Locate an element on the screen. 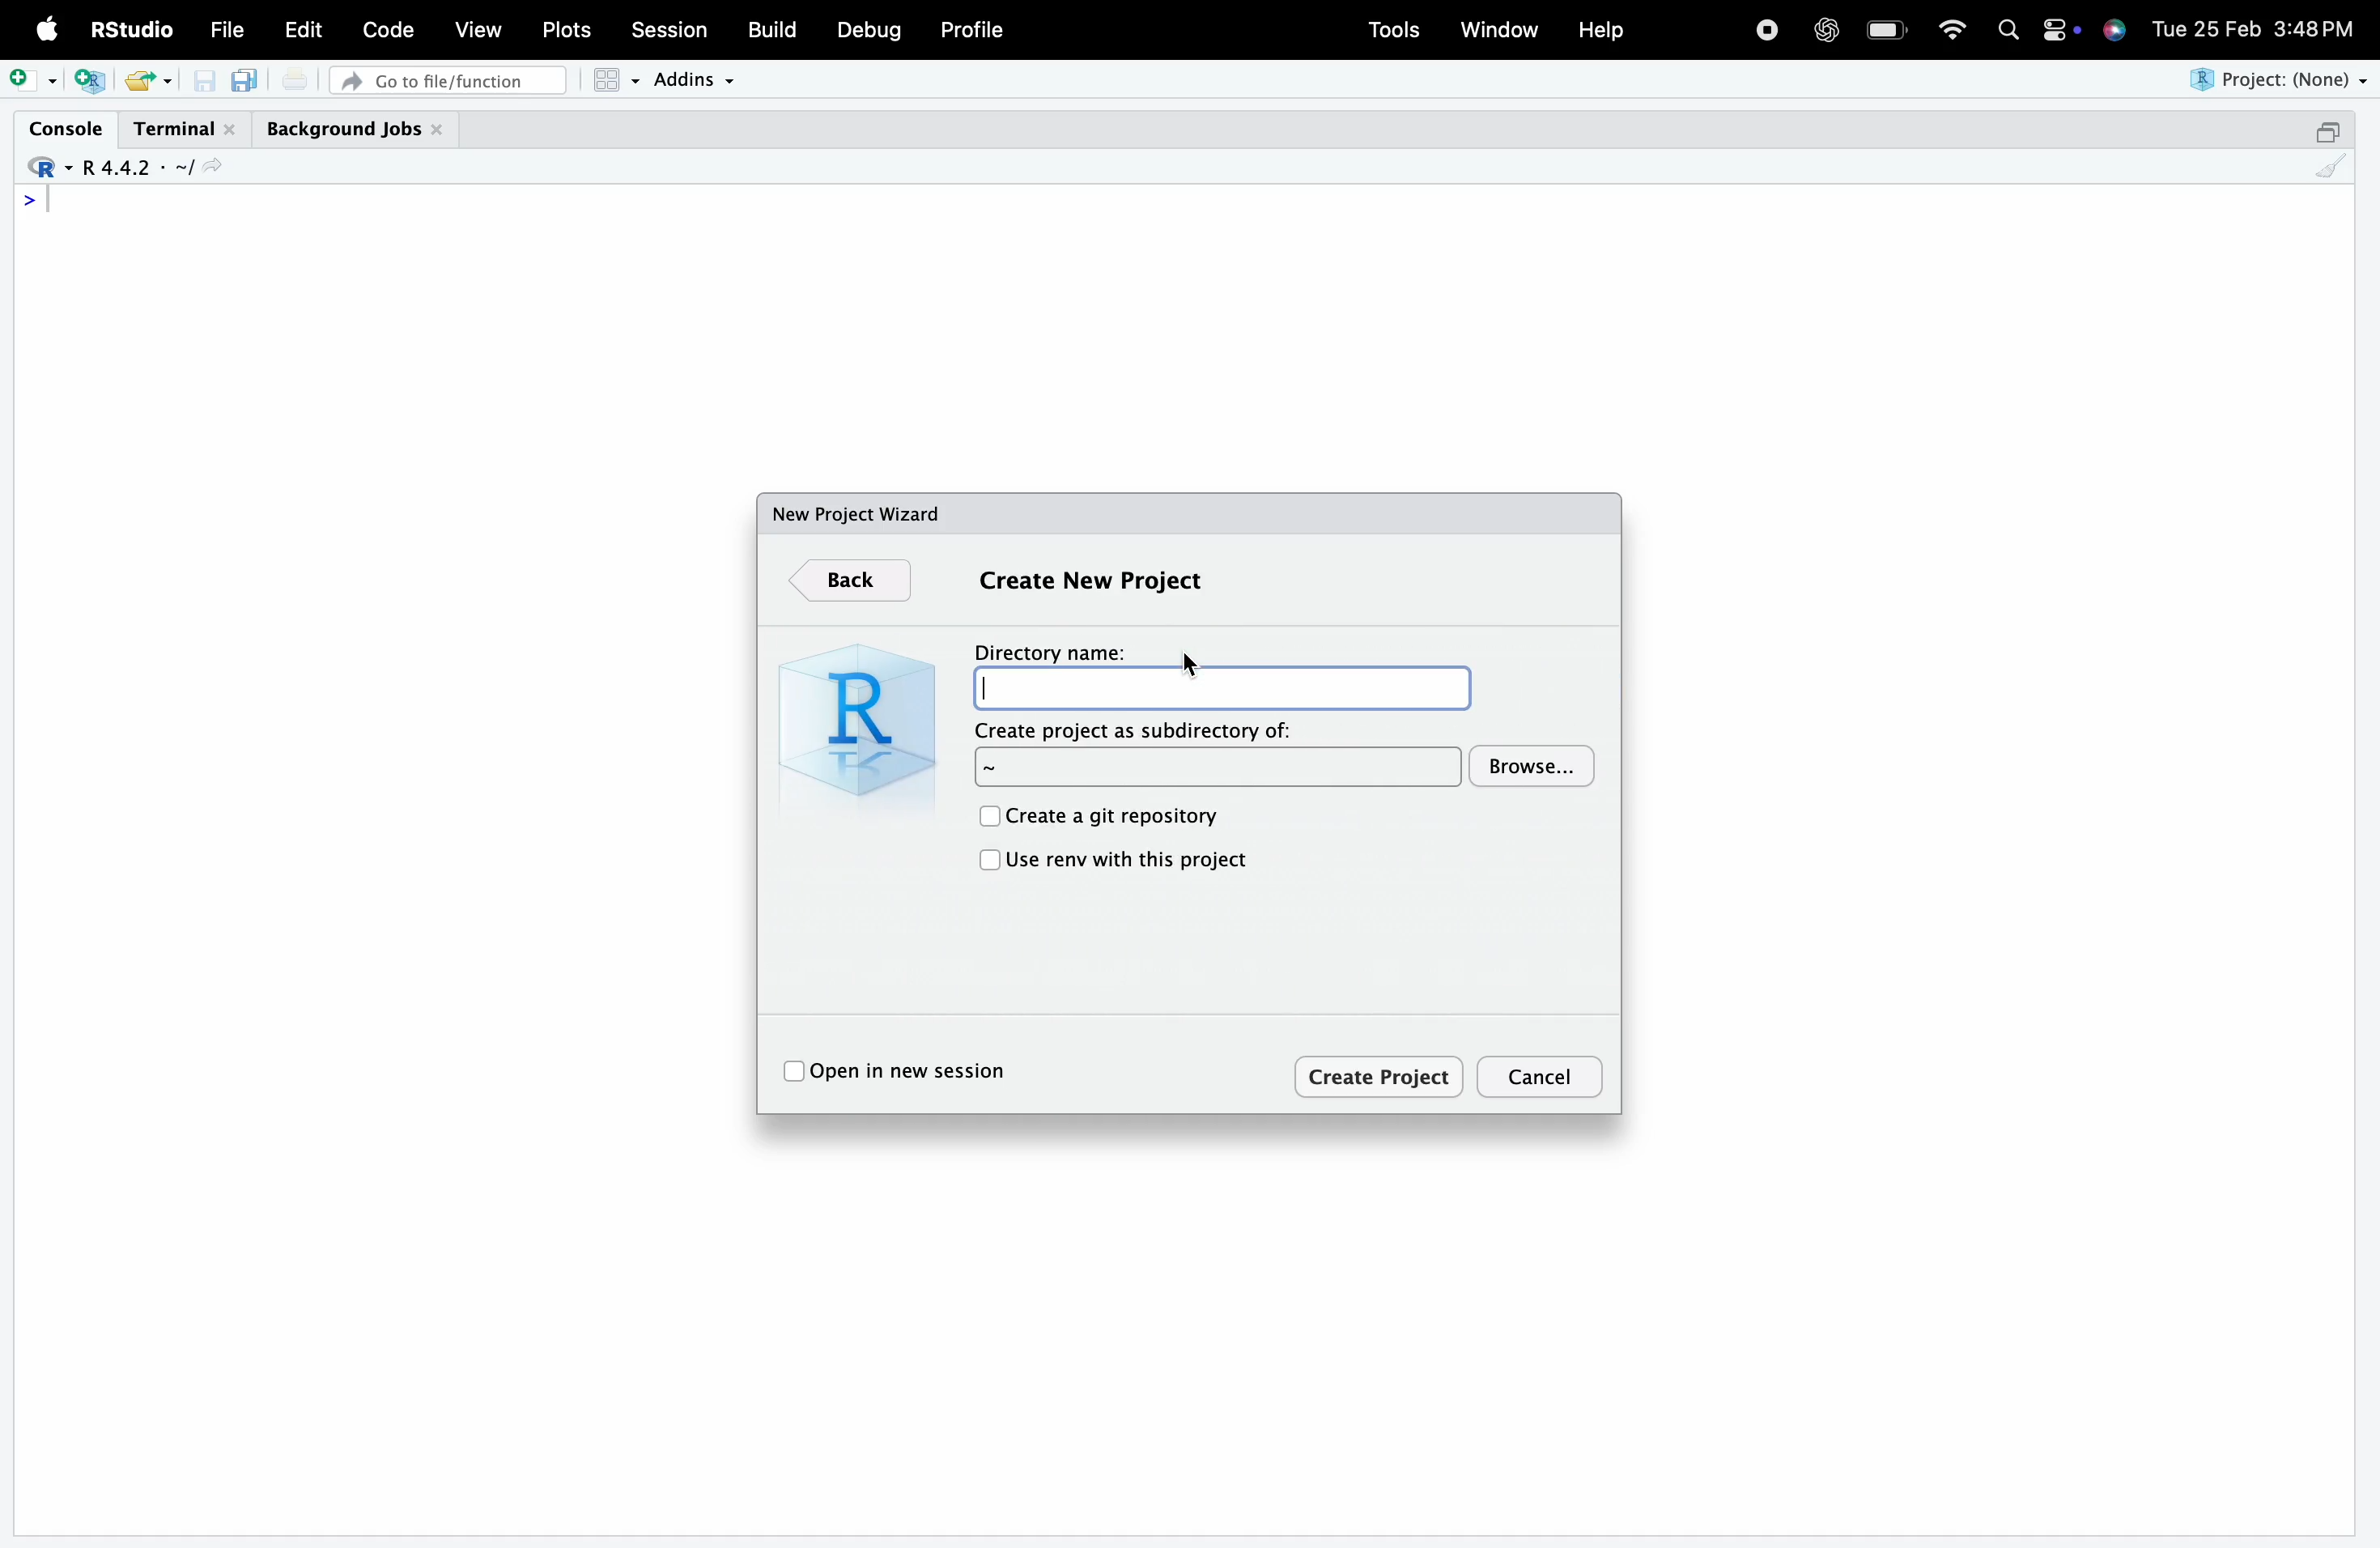  maximize is located at coordinates (2326, 131).